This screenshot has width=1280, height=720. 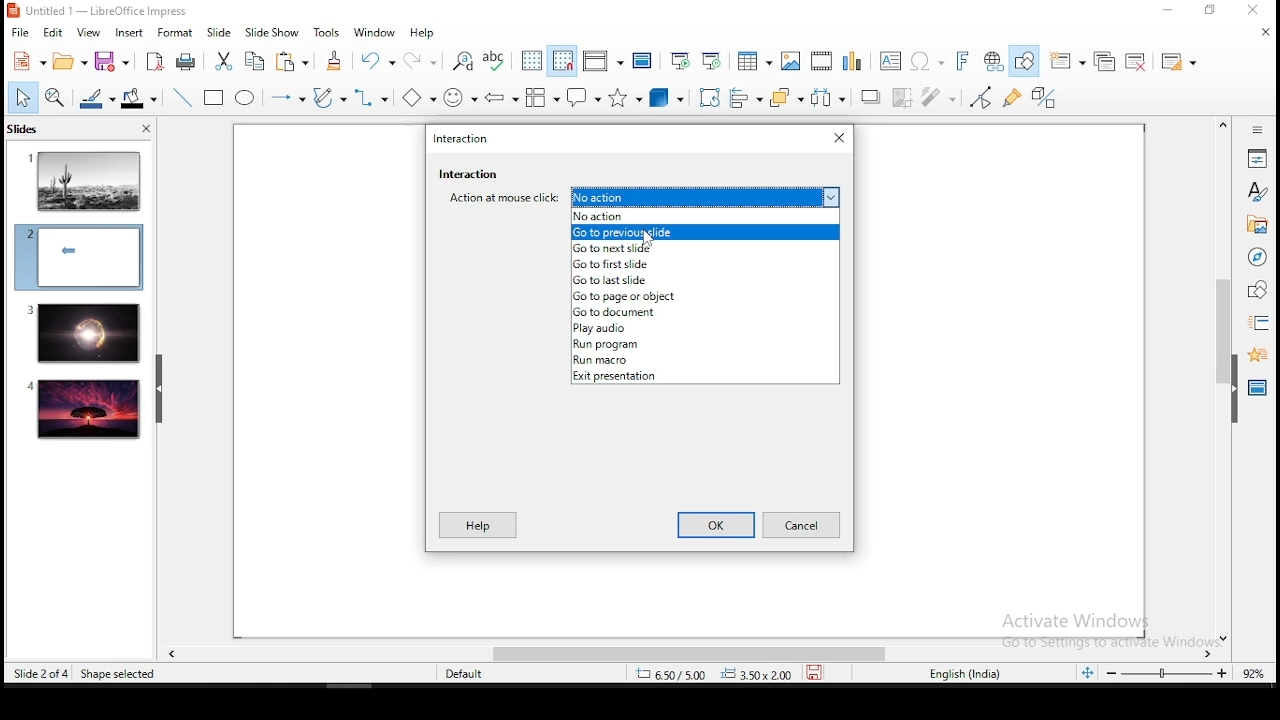 What do you see at coordinates (667, 99) in the screenshot?
I see `3D objects` at bounding box center [667, 99].